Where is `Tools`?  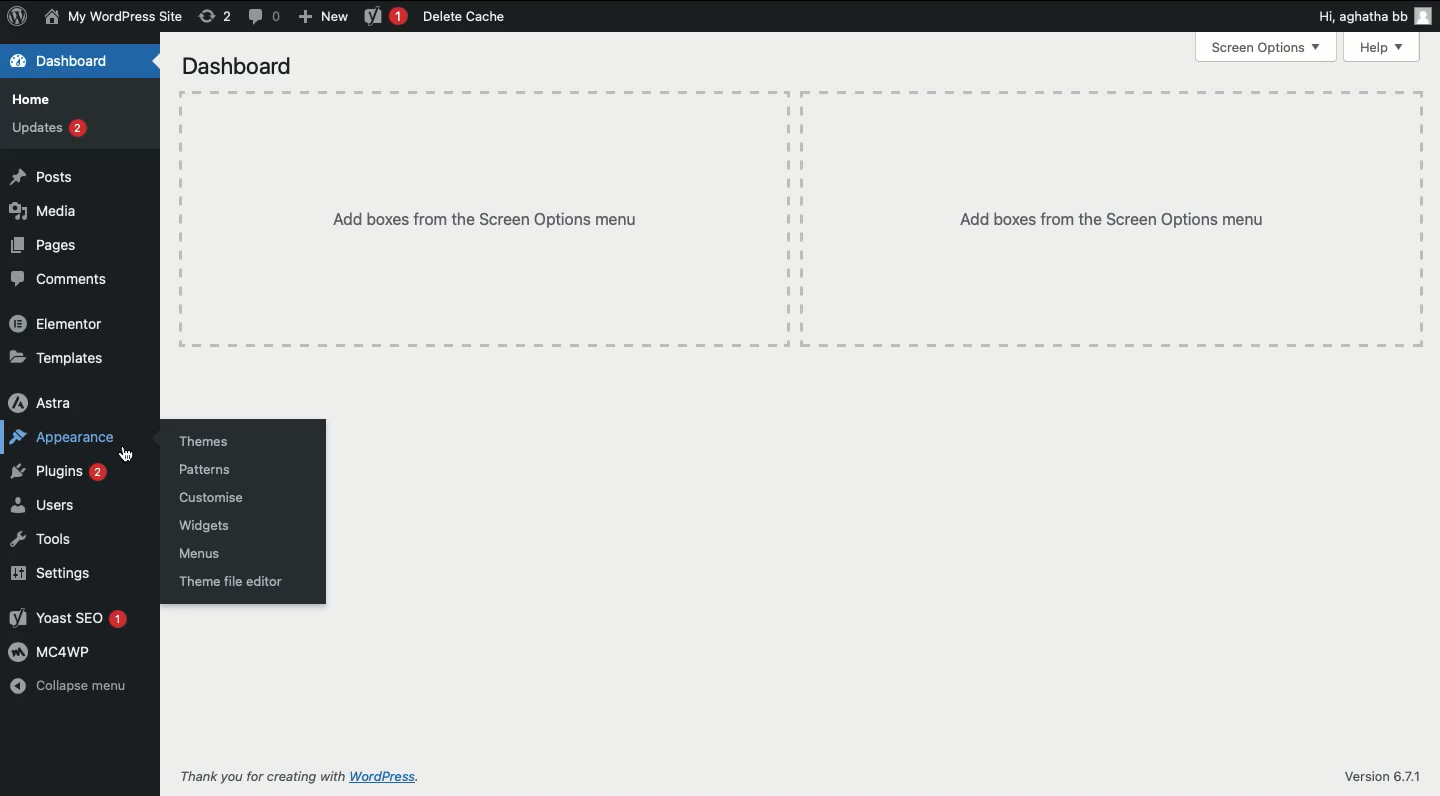 Tools is located at coordinates (58, 543).